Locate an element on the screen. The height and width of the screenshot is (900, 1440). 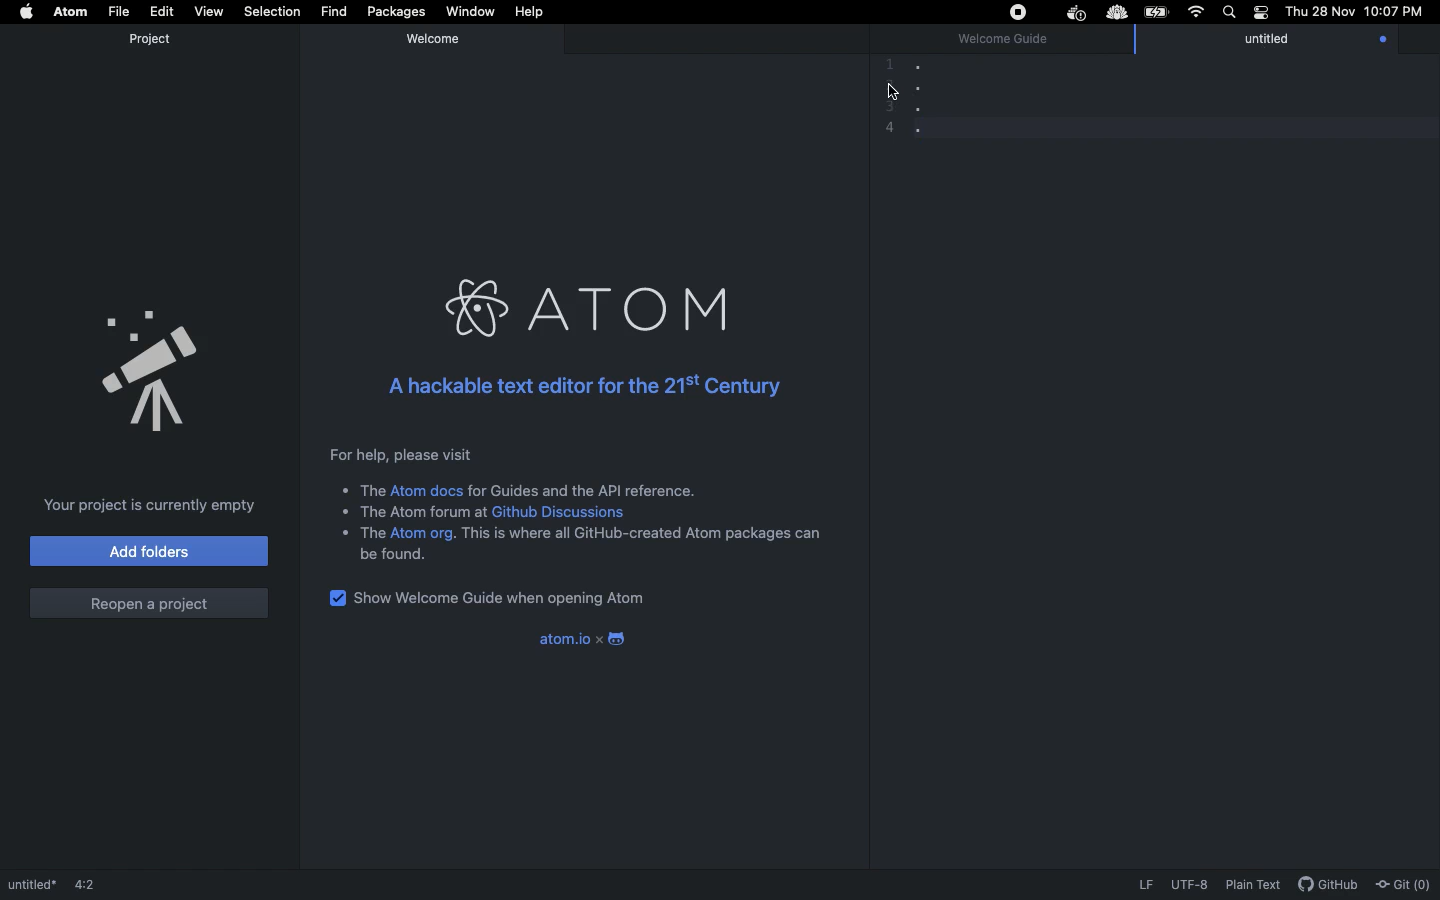
text is located at coordinates (363, 491).